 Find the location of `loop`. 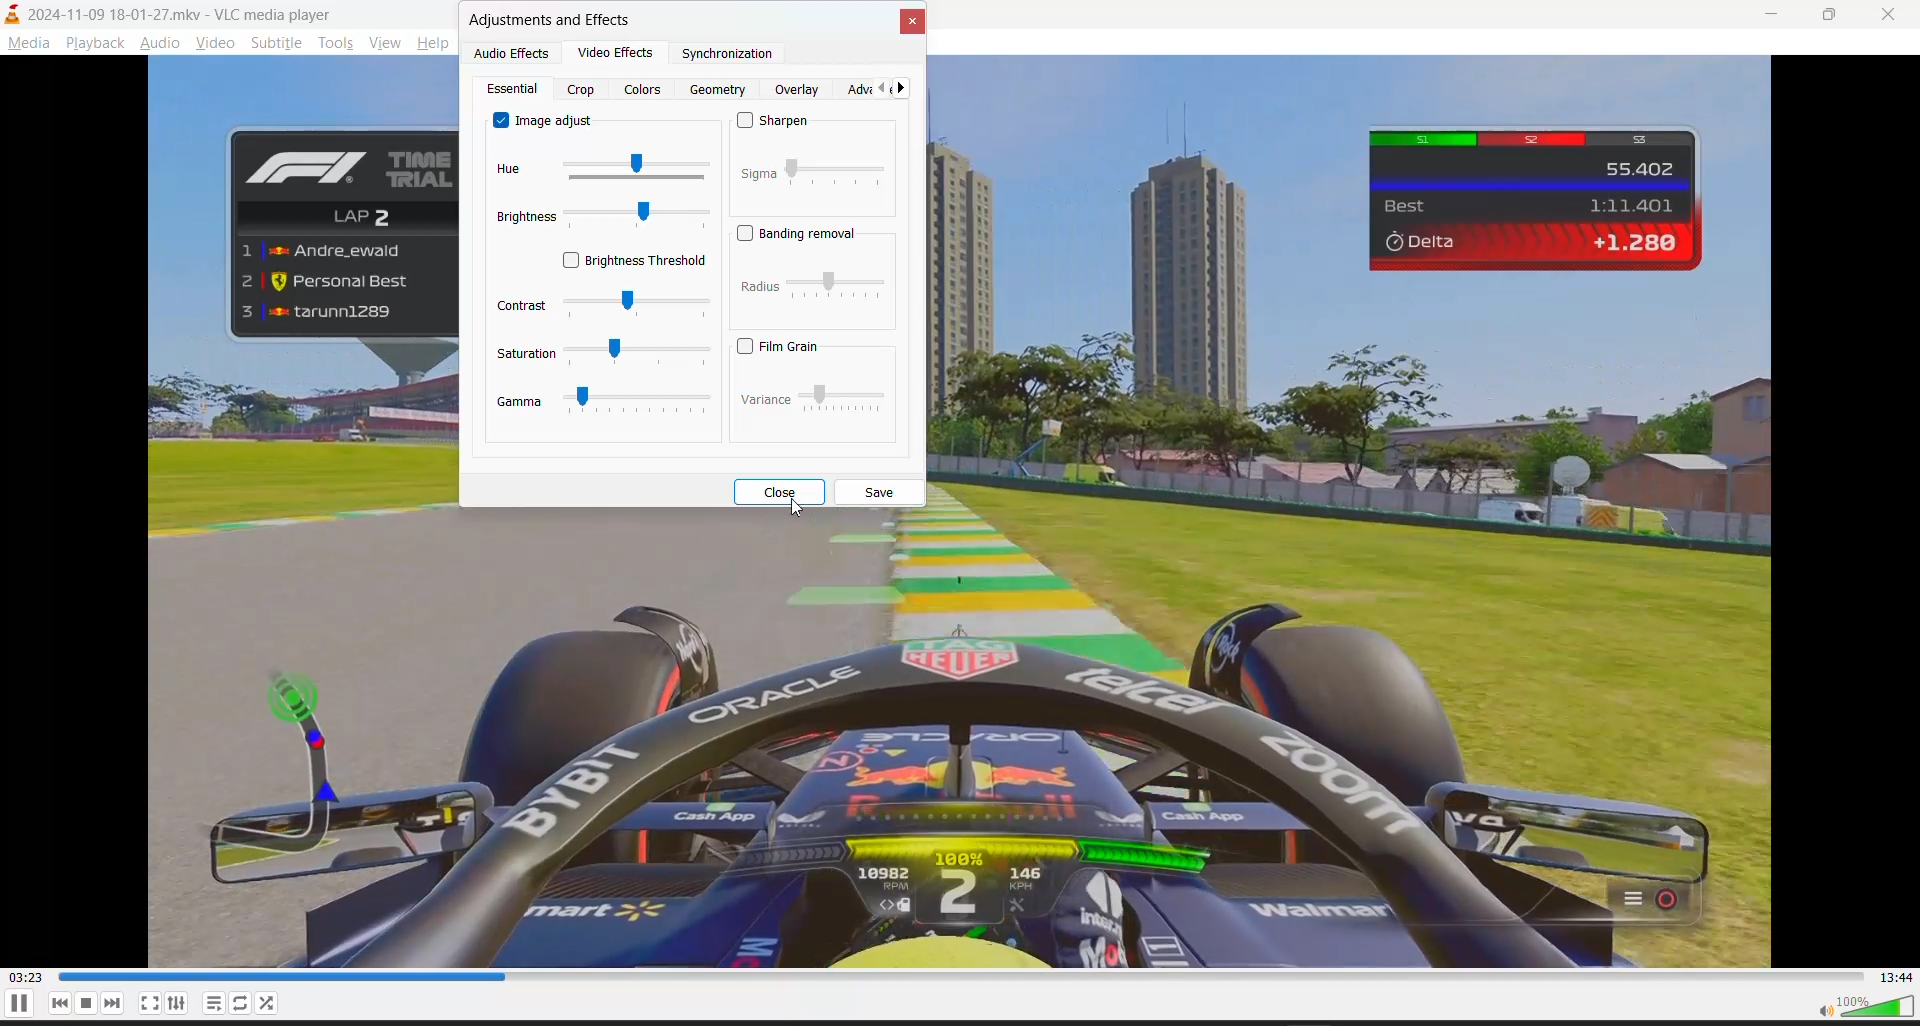

loop is located at coordinates (267, 1004).